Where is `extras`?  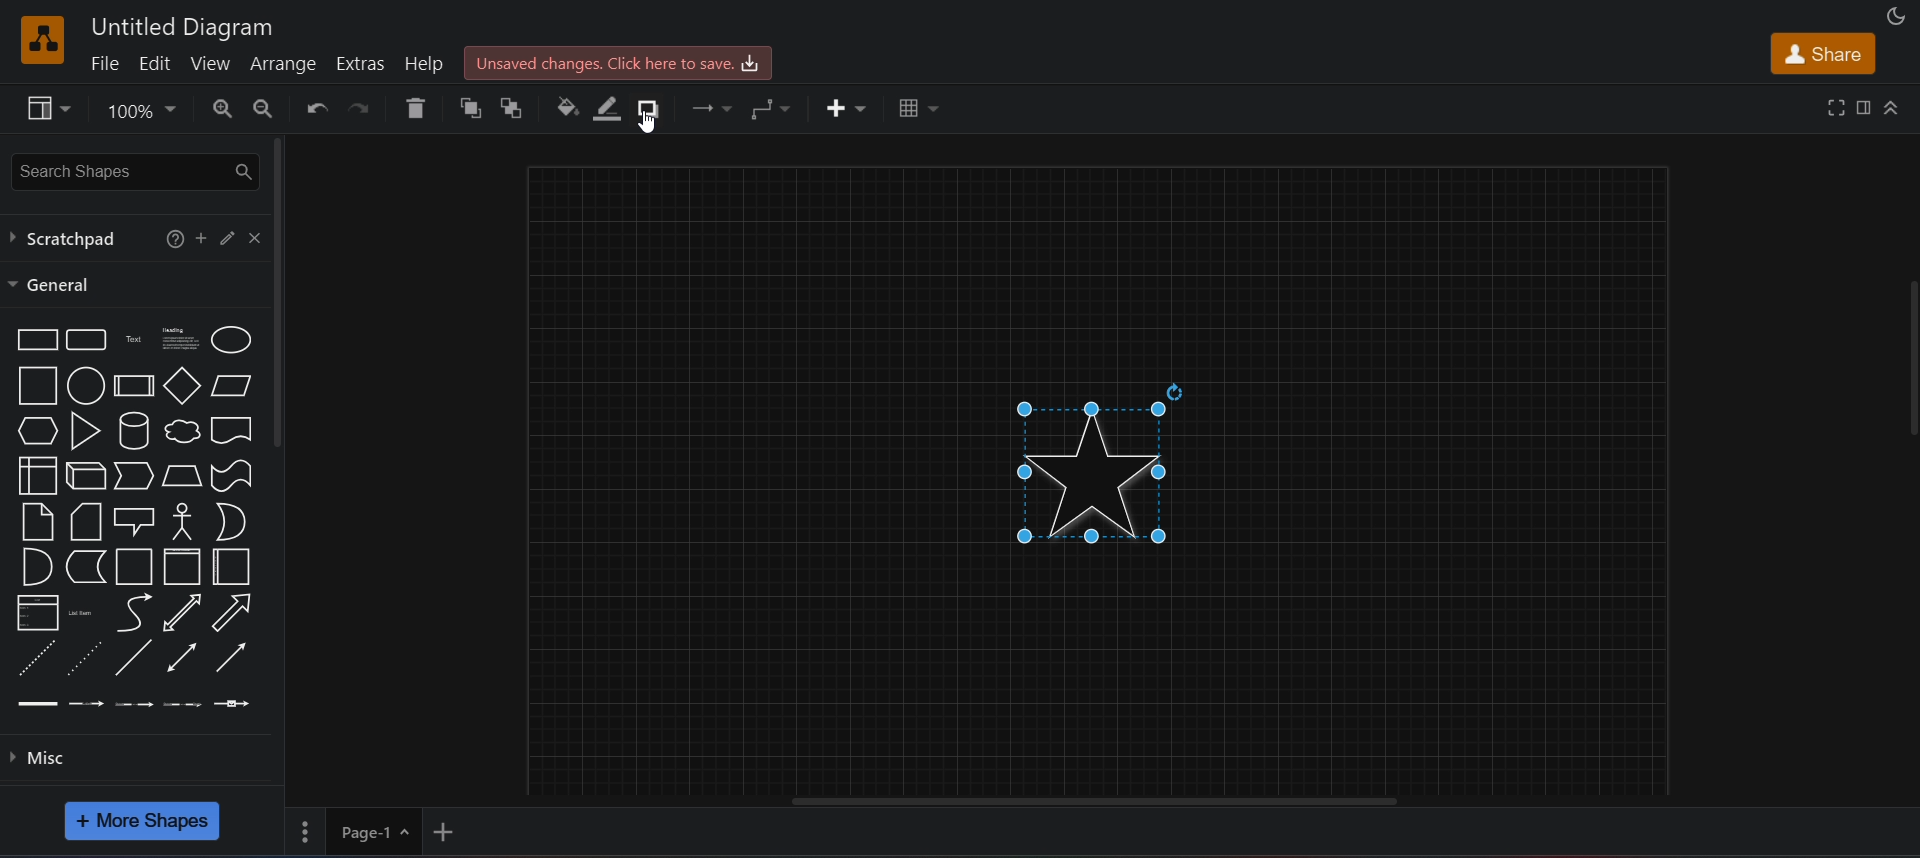 extras is located at coordinates (362, 58).